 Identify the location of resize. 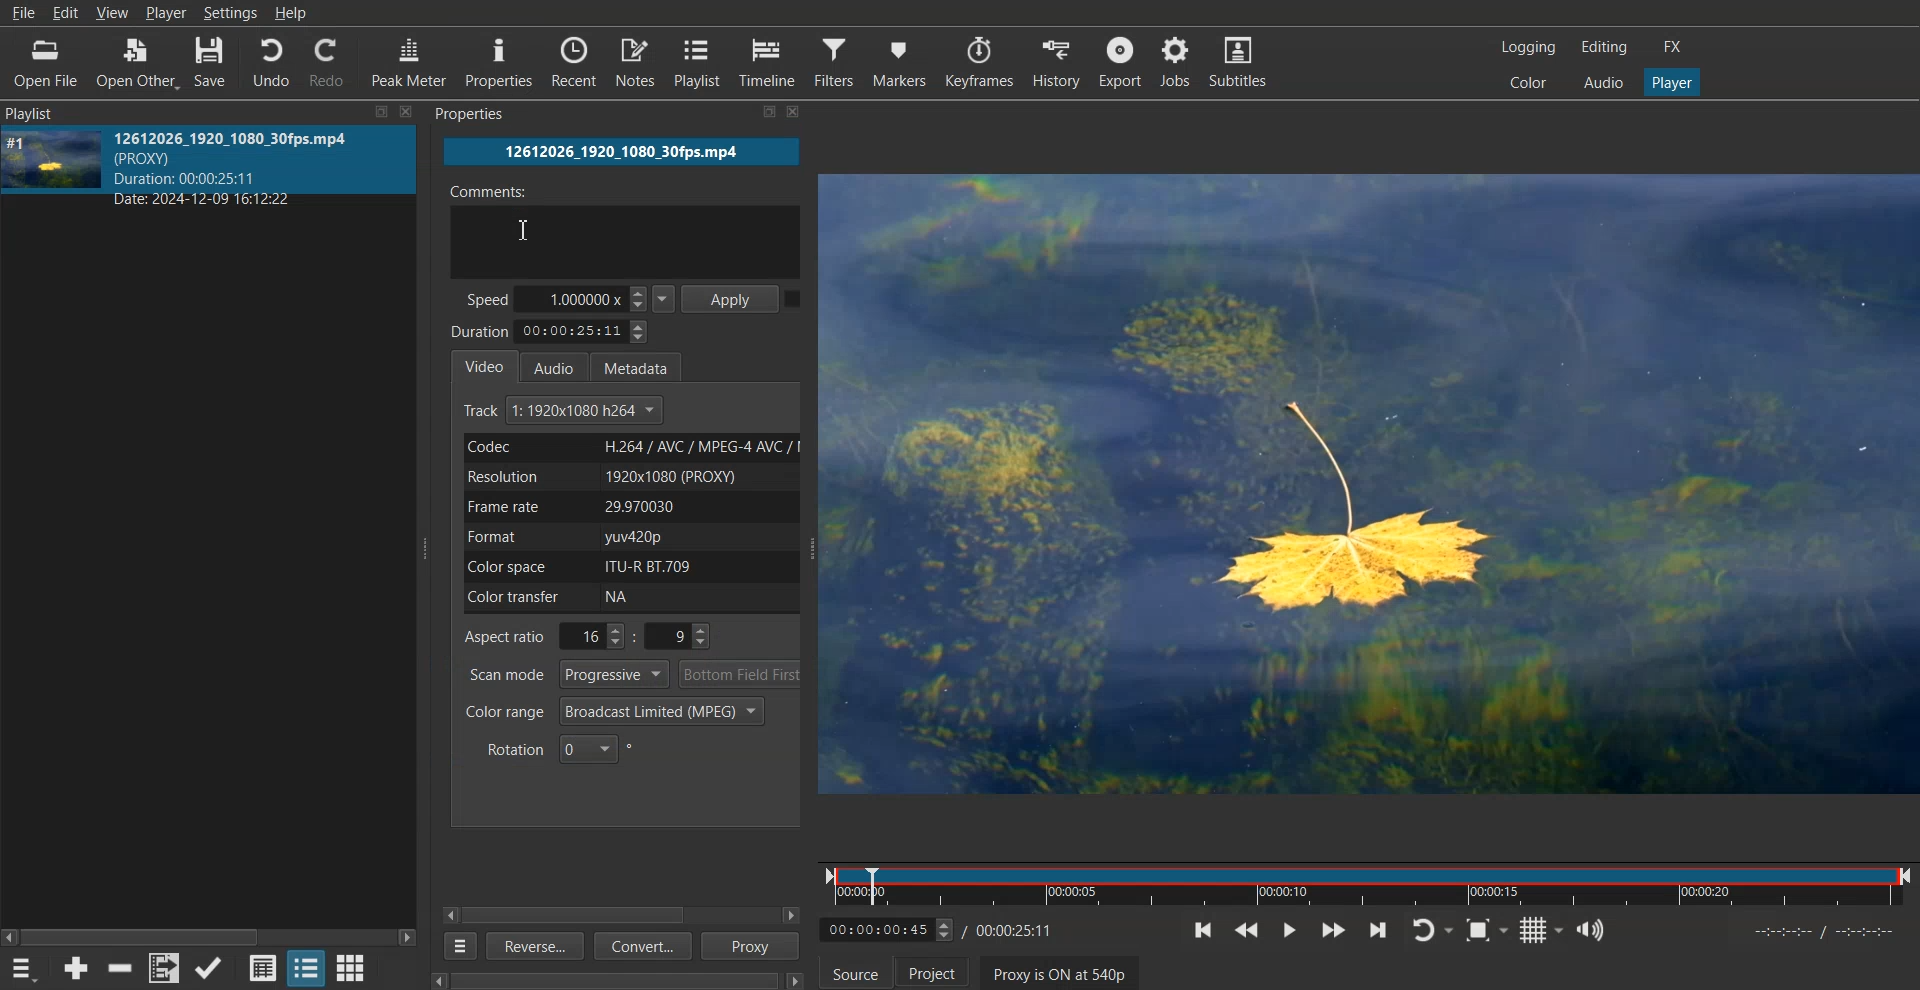
(377, 113).